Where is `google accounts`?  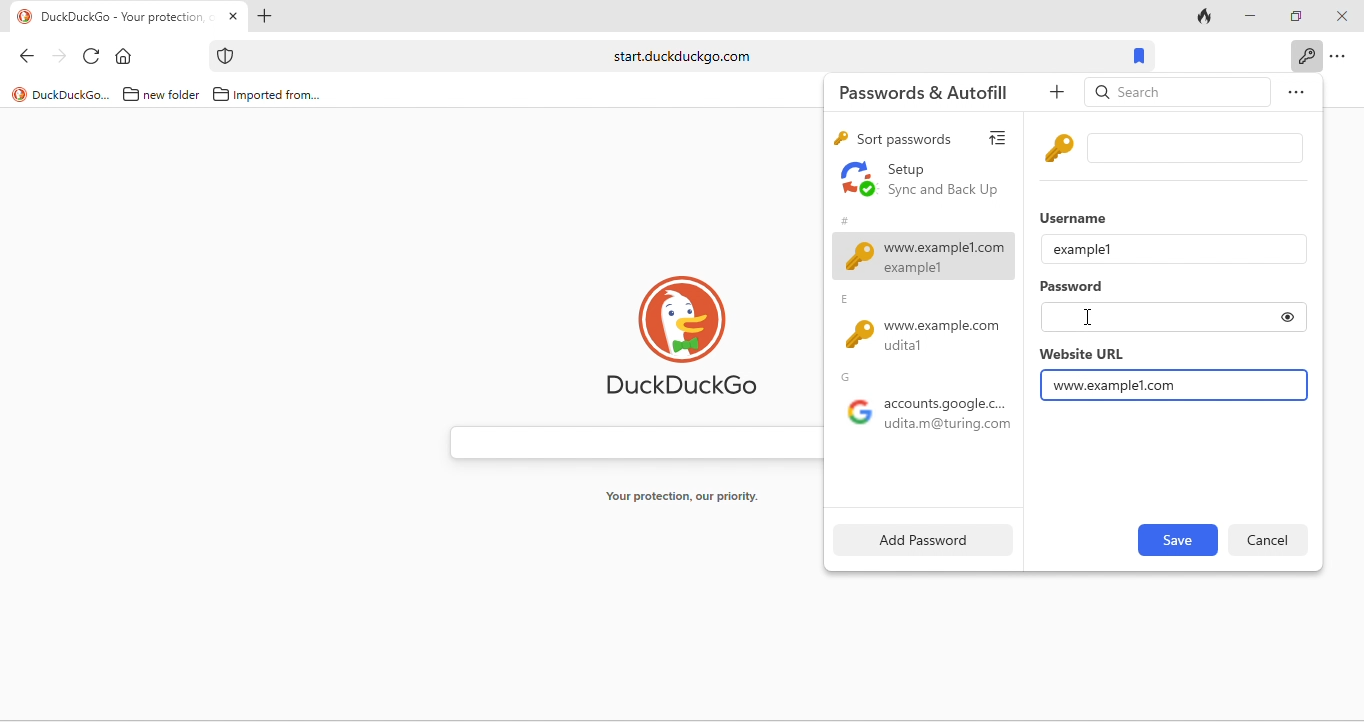 google accounts is located at coordinates (923, 418).